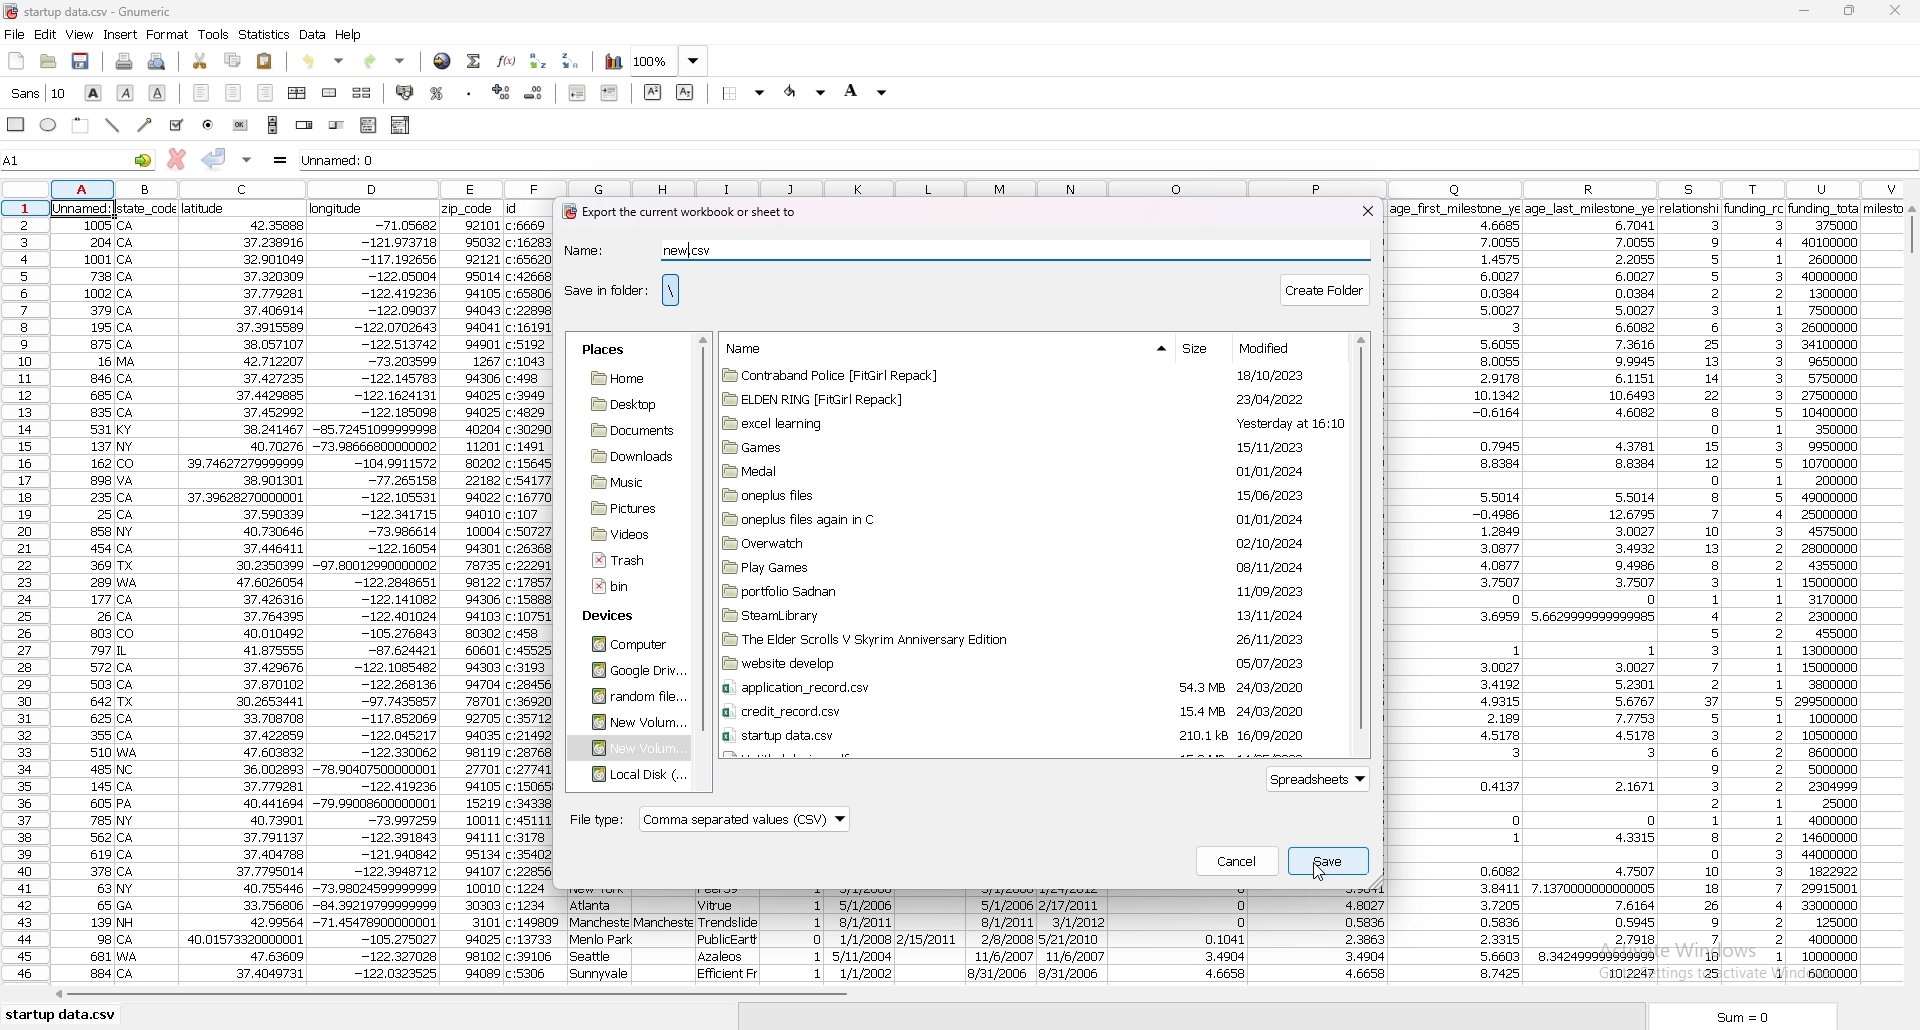 This screenshot has width=1920, height=1030. What do you see at coordinates (176, 125) in the screenshot?
I see `tickbox` at bounding box center [176, 125].